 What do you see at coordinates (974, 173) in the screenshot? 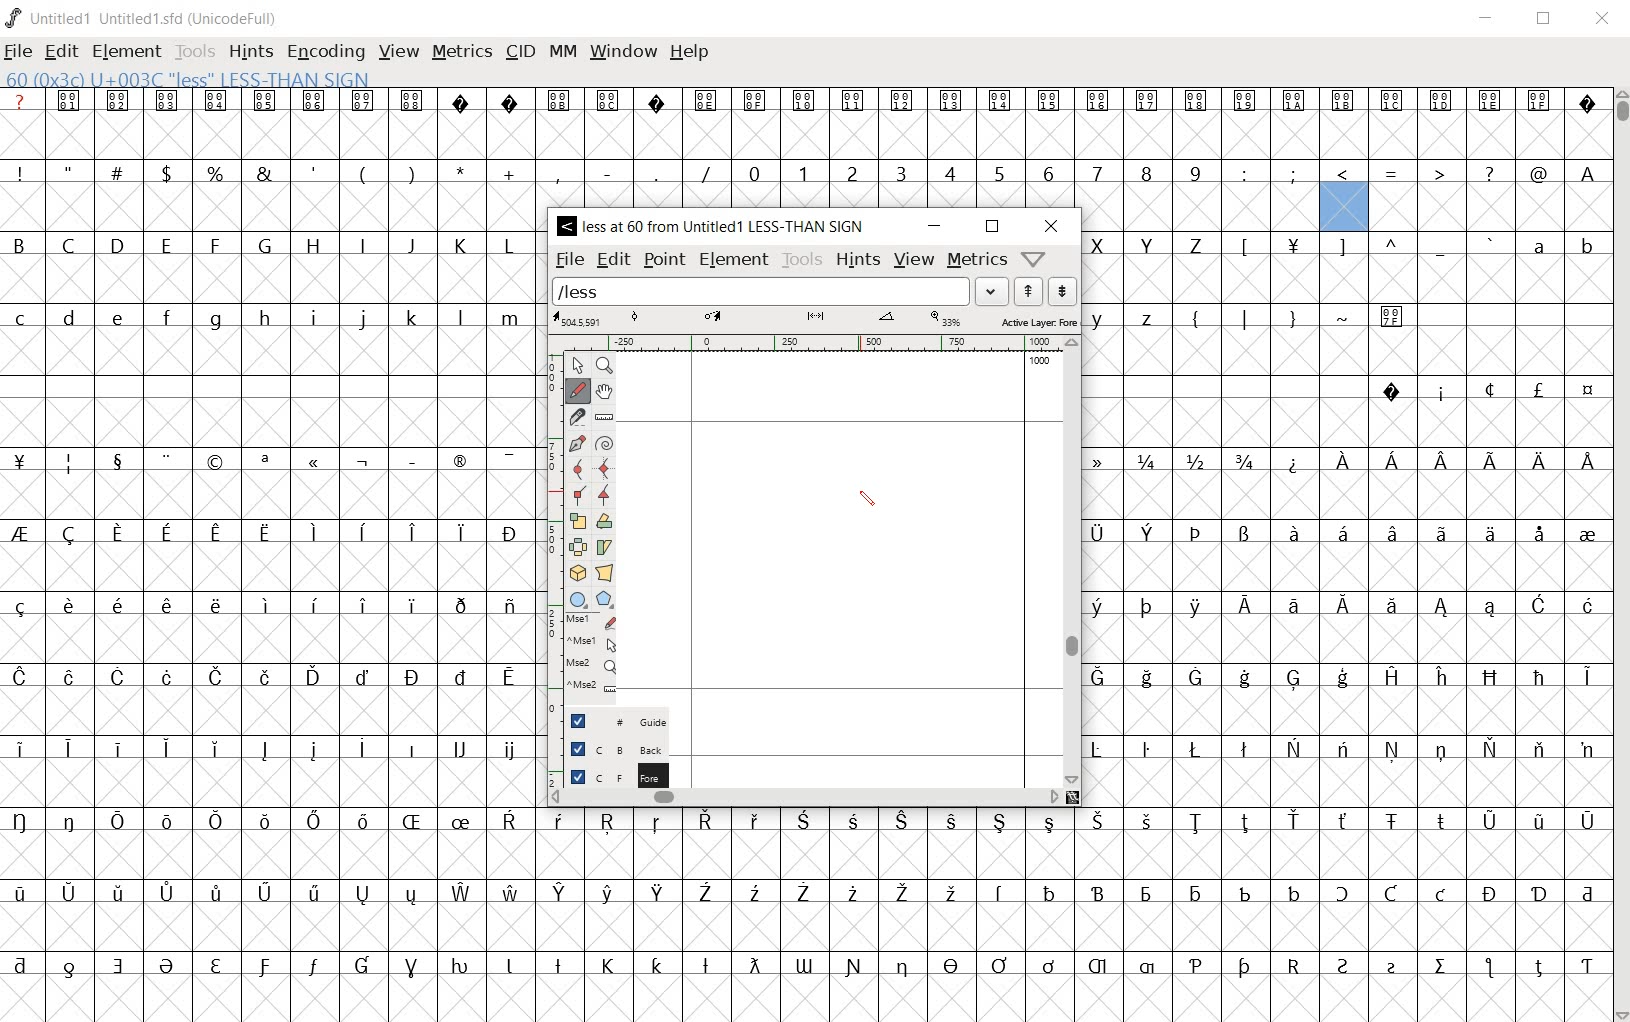
I see `number 0 - 9` at bounding box center [974, 173].